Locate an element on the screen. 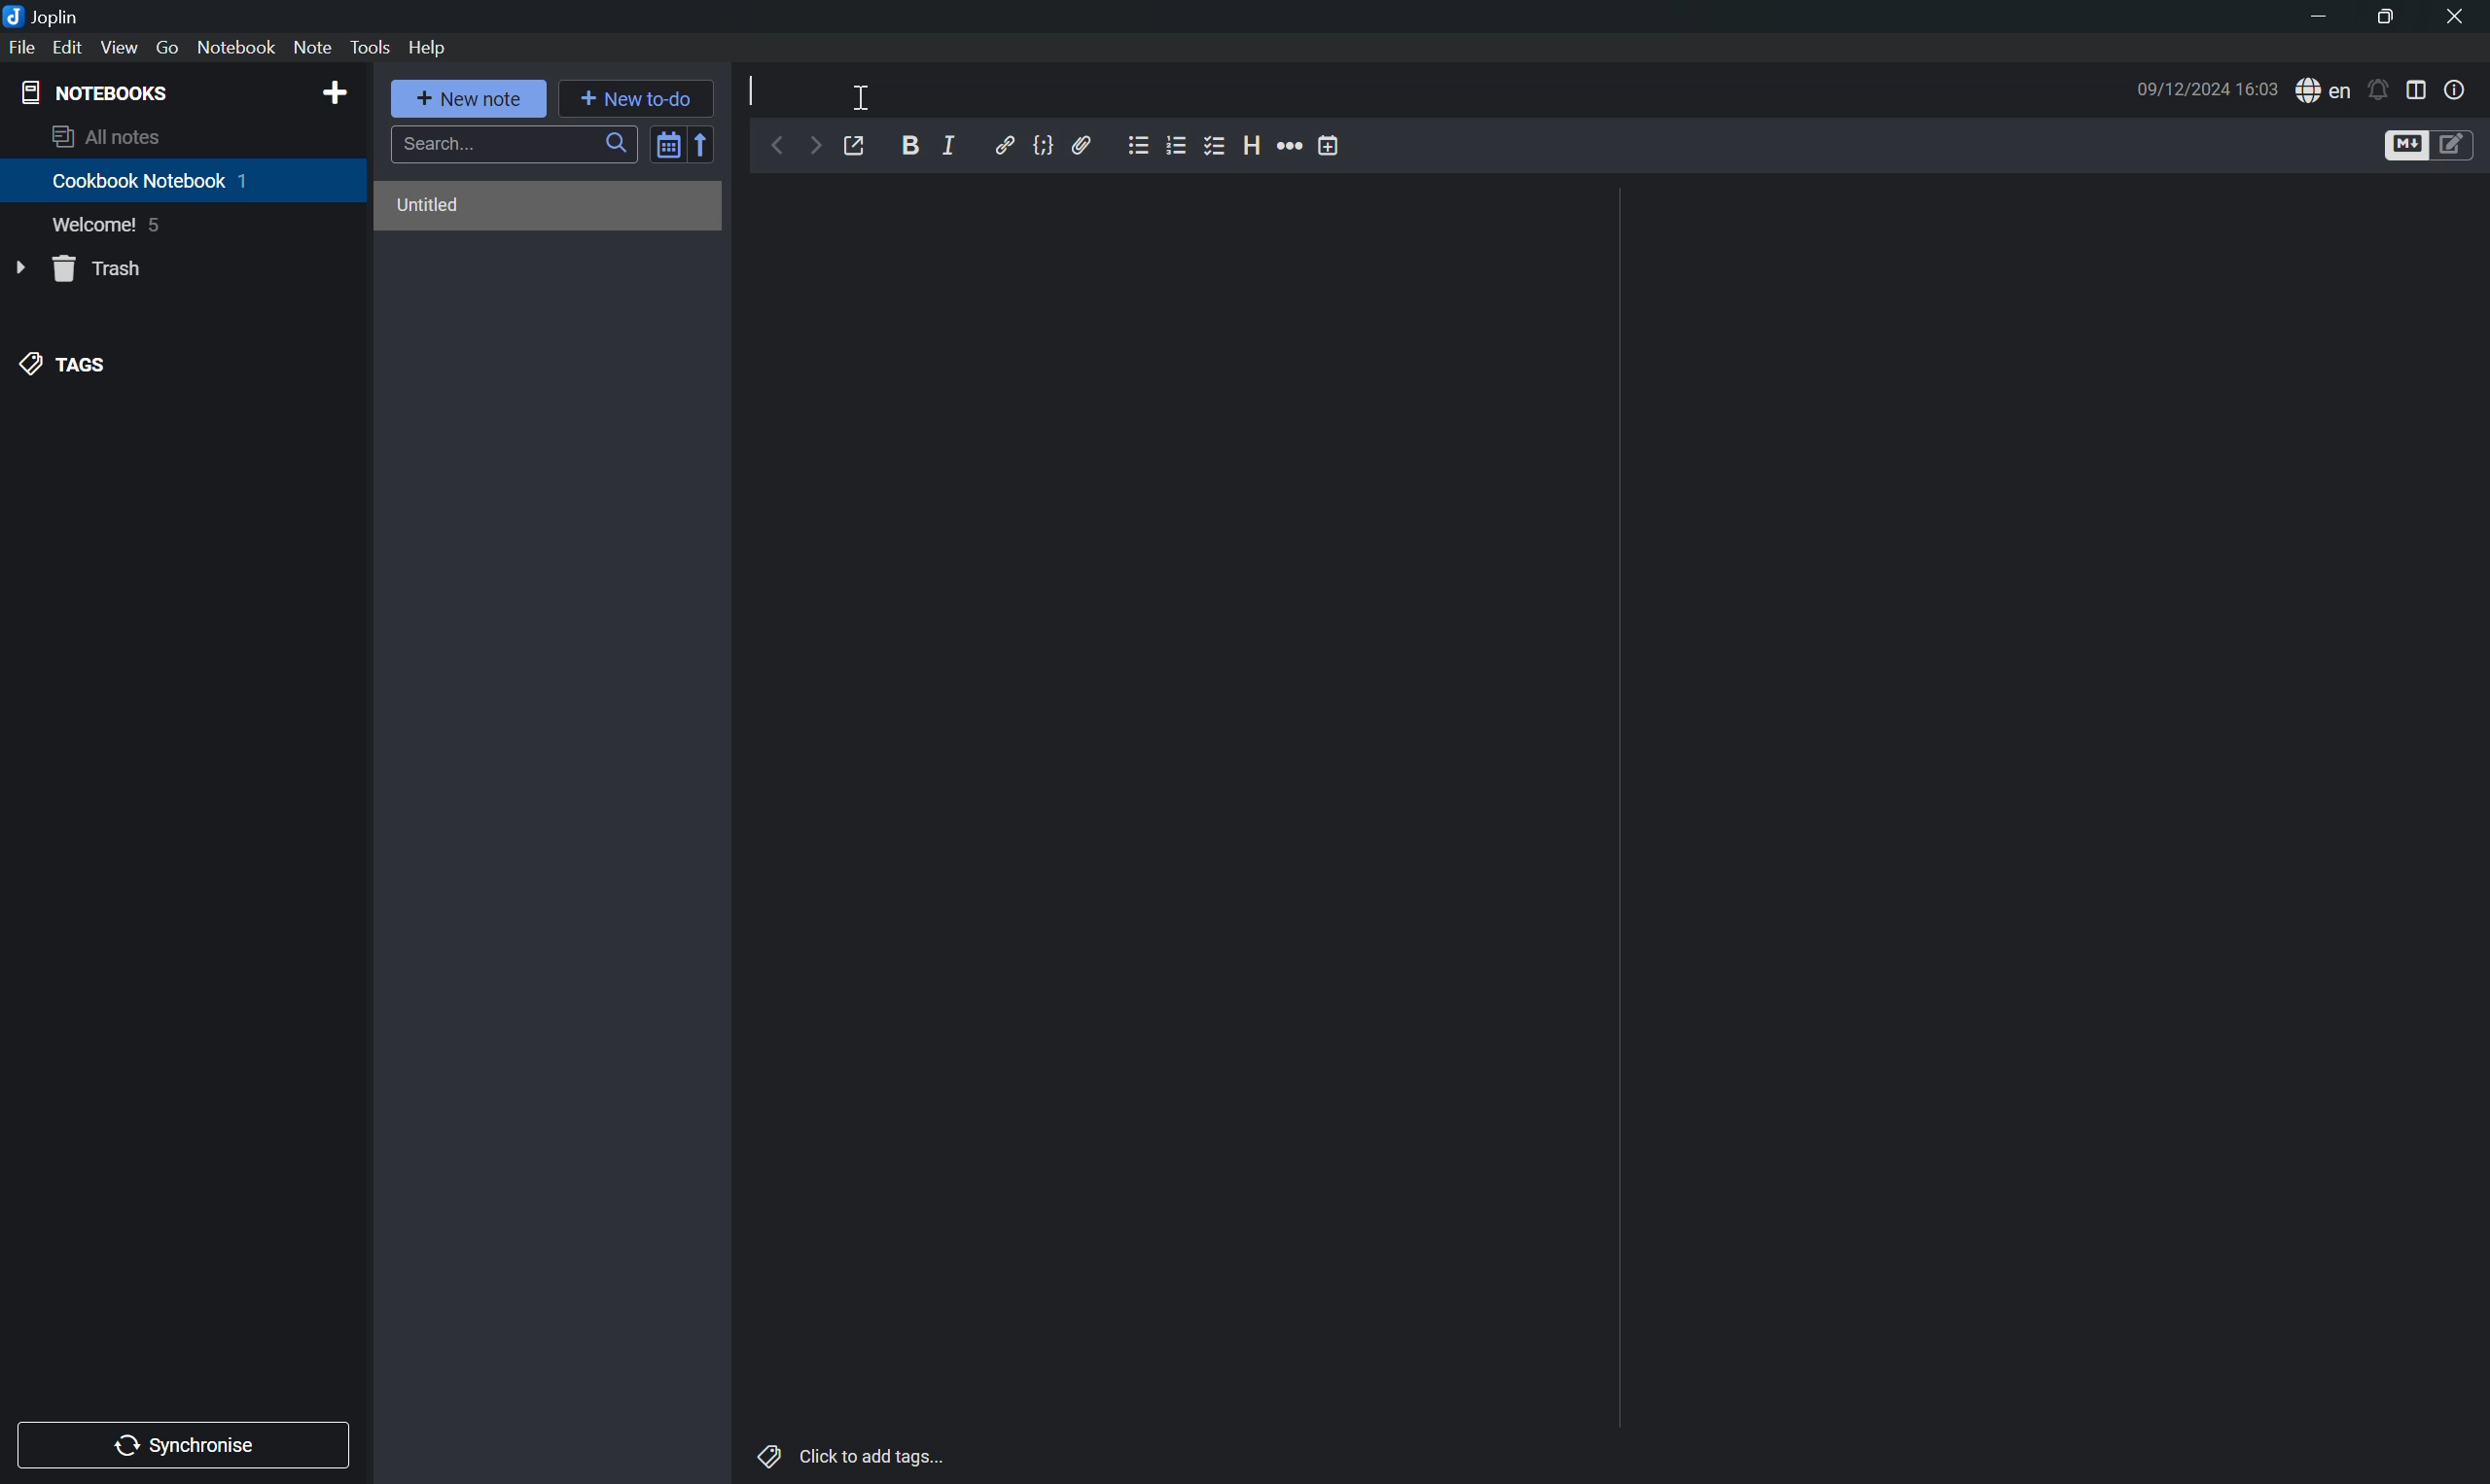  Attach file is located at coordinates (1085, 147).